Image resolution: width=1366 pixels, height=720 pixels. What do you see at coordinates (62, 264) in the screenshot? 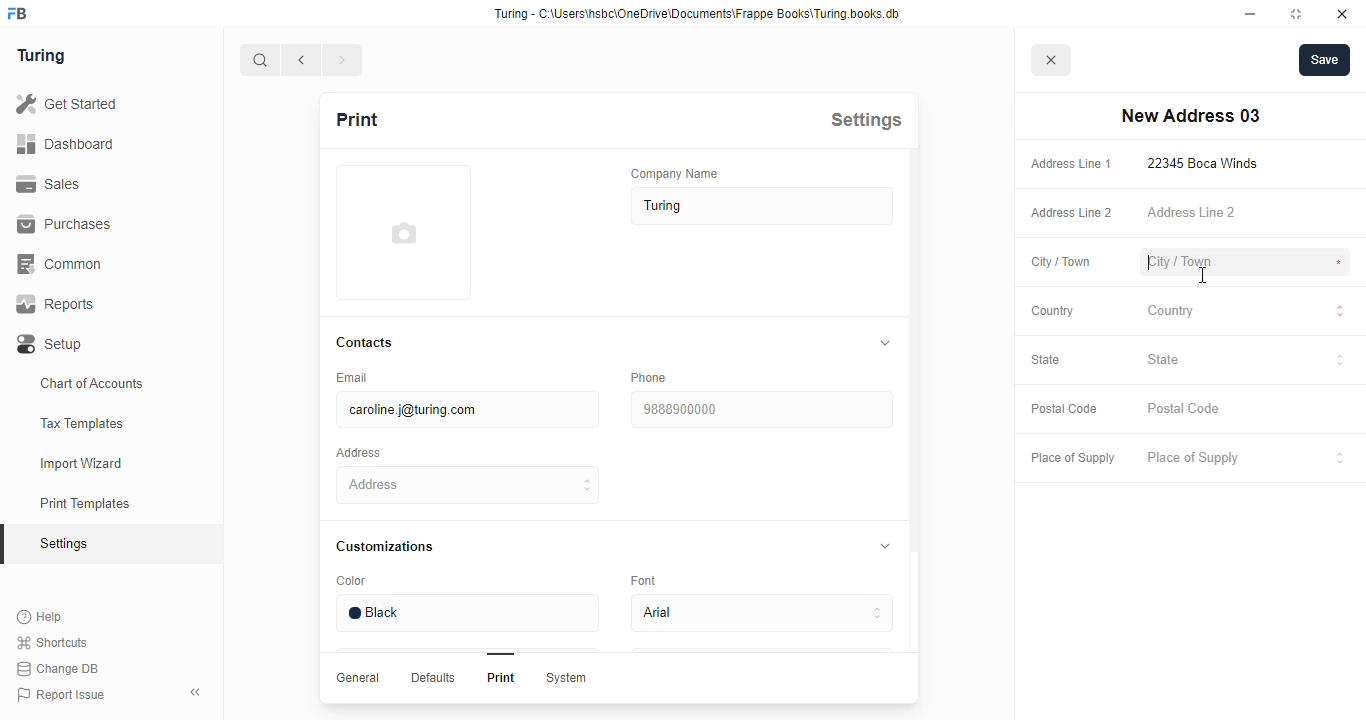
I see `common` at bounding box center [62, 264].